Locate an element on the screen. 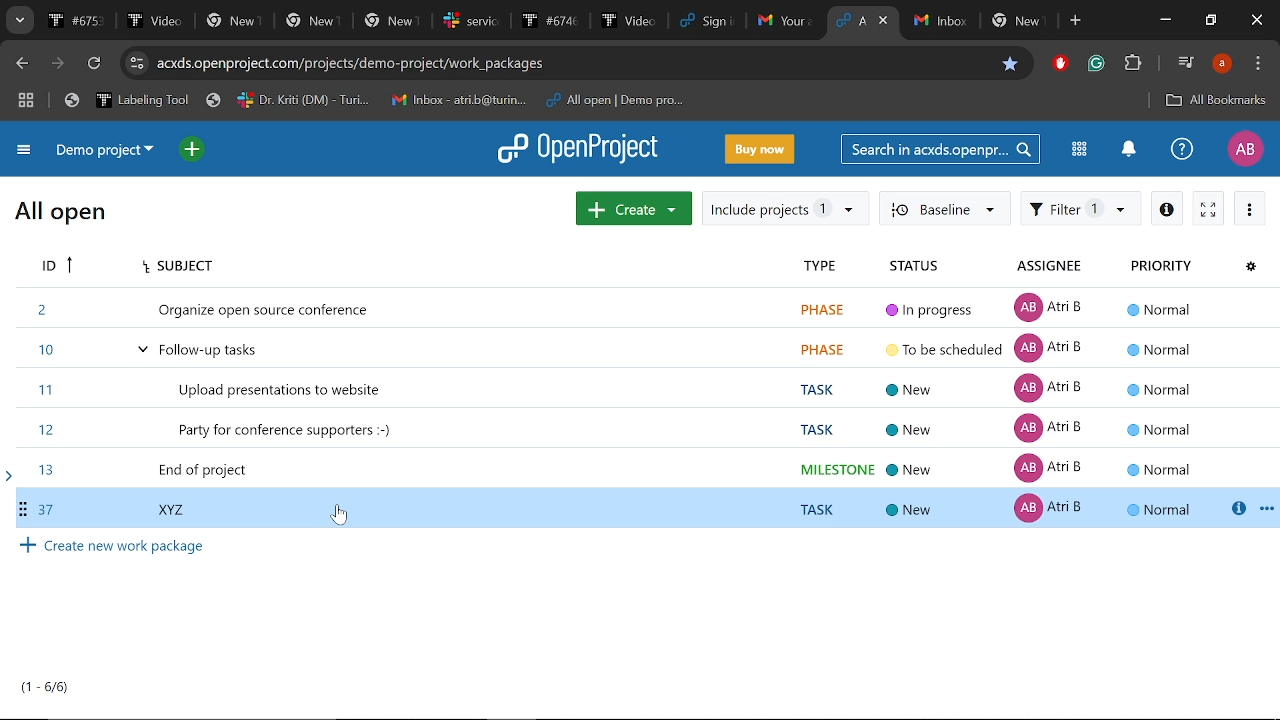  Restore down is located at coordinates (1210, 21).